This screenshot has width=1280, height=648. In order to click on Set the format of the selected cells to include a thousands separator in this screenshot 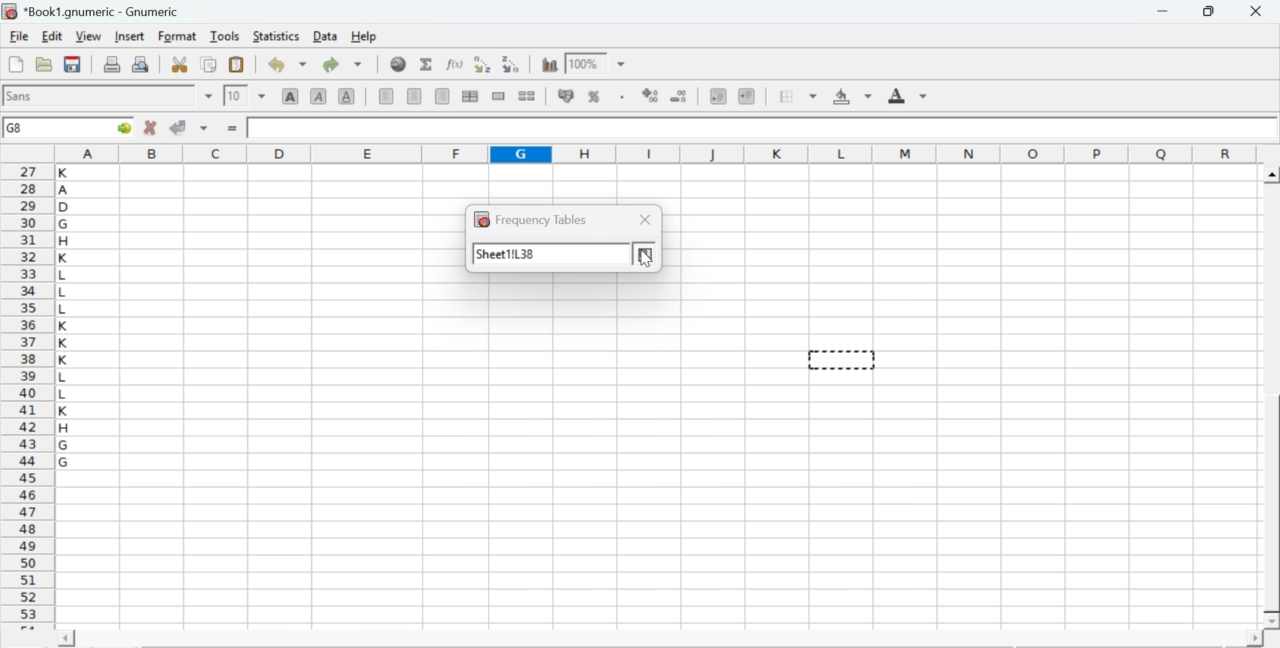, I will do `click(620, 97)`.